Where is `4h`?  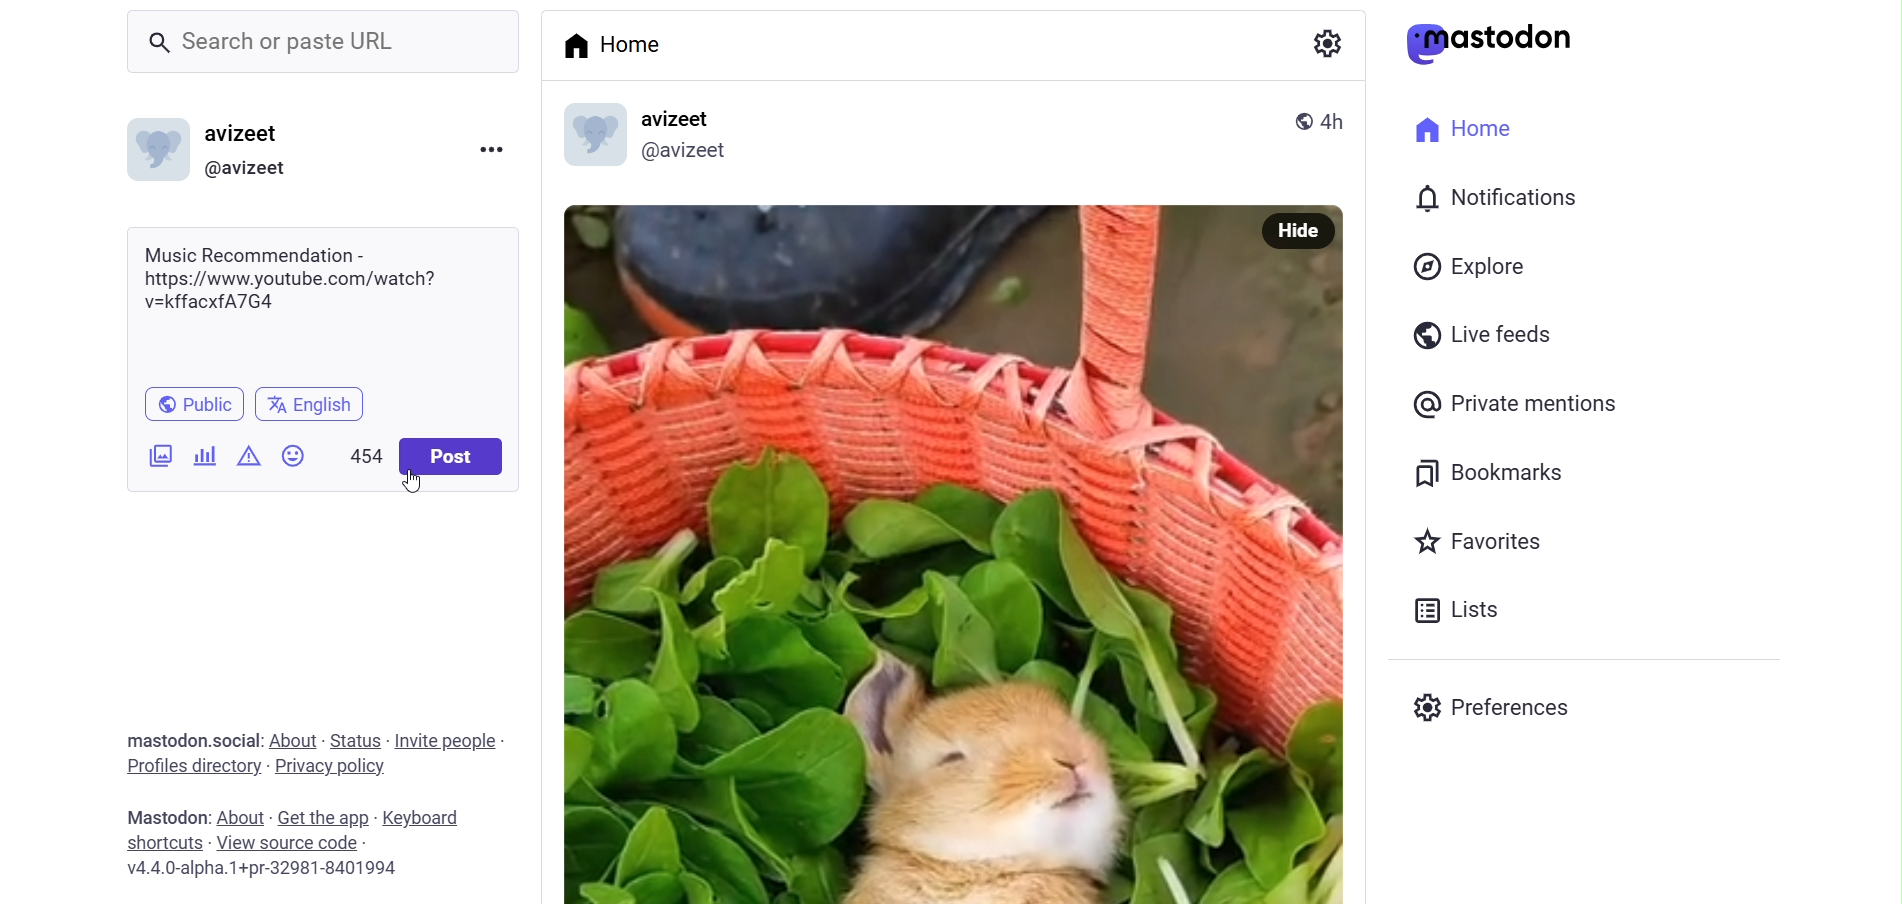
4h is located at coordinates (1334, 121).